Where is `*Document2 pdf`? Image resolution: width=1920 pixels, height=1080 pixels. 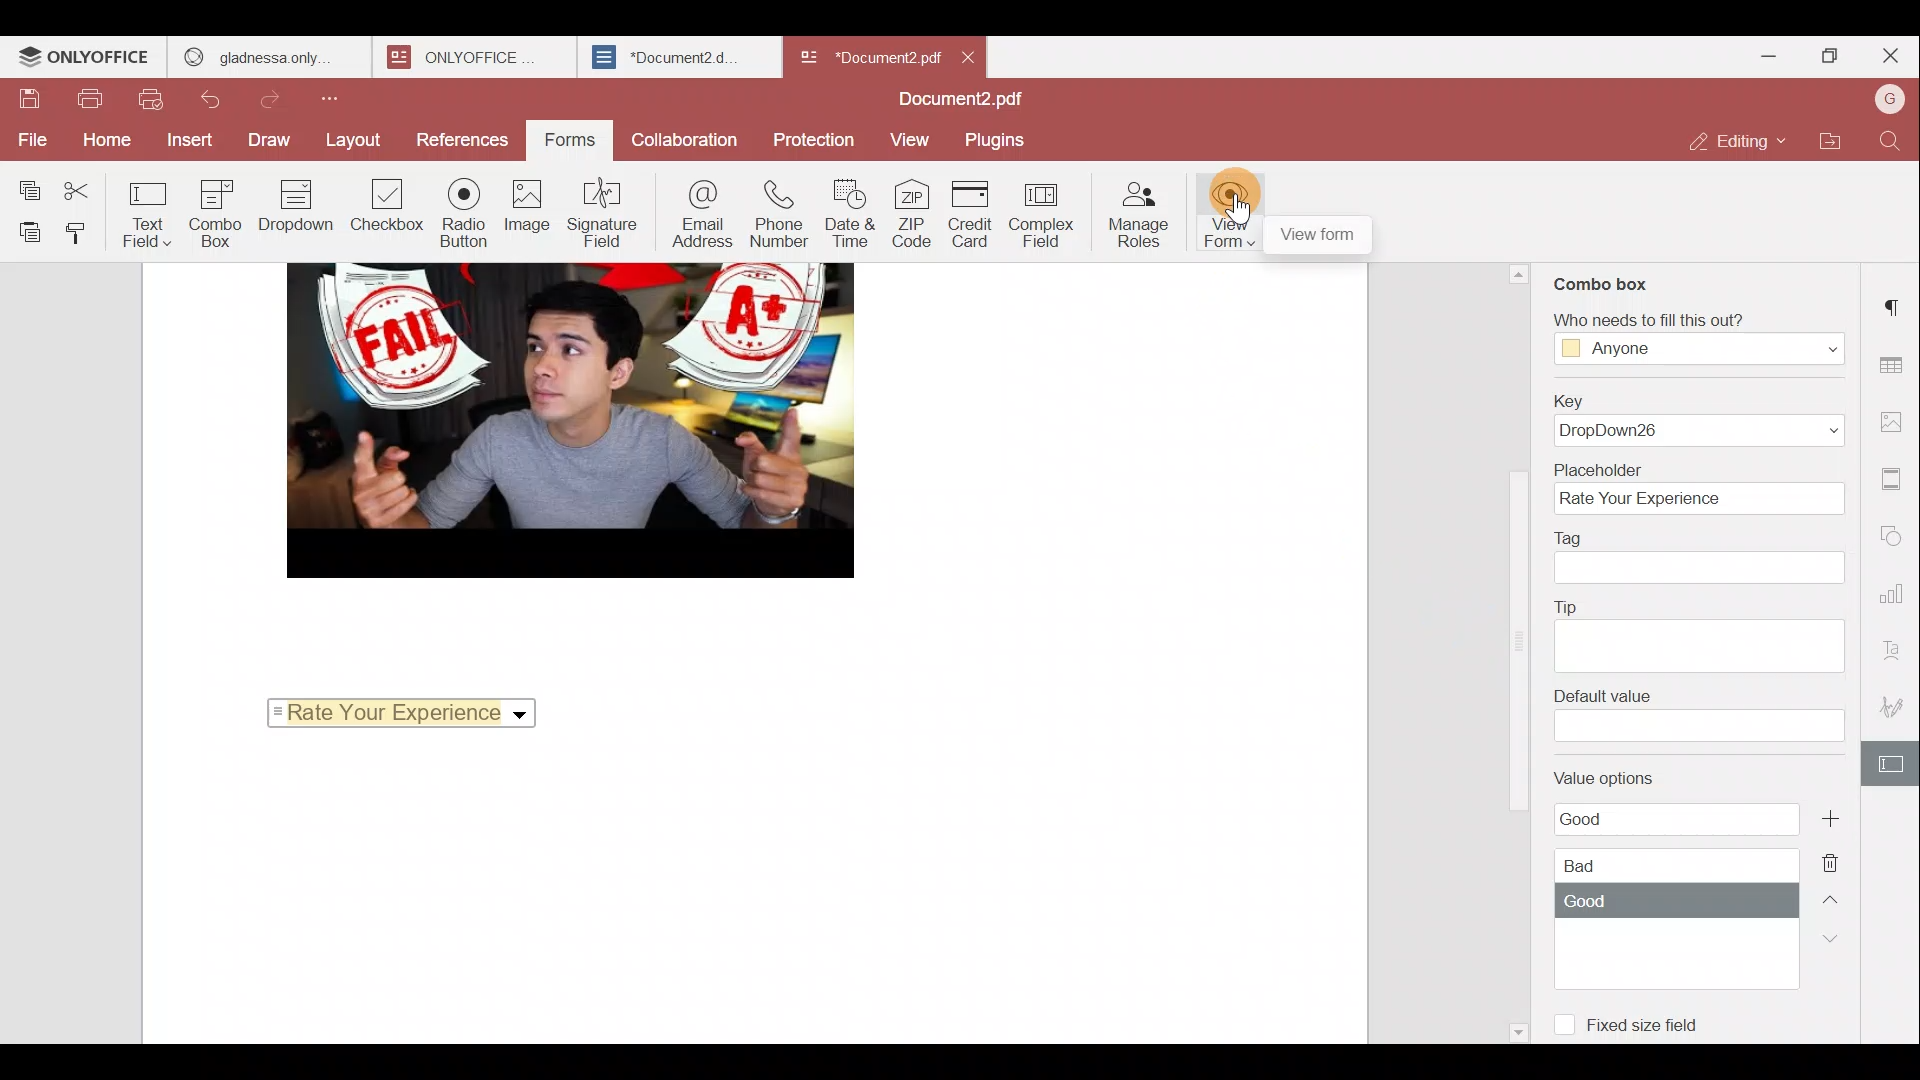
*Document2 pdf is located at coordinates (868, 55).